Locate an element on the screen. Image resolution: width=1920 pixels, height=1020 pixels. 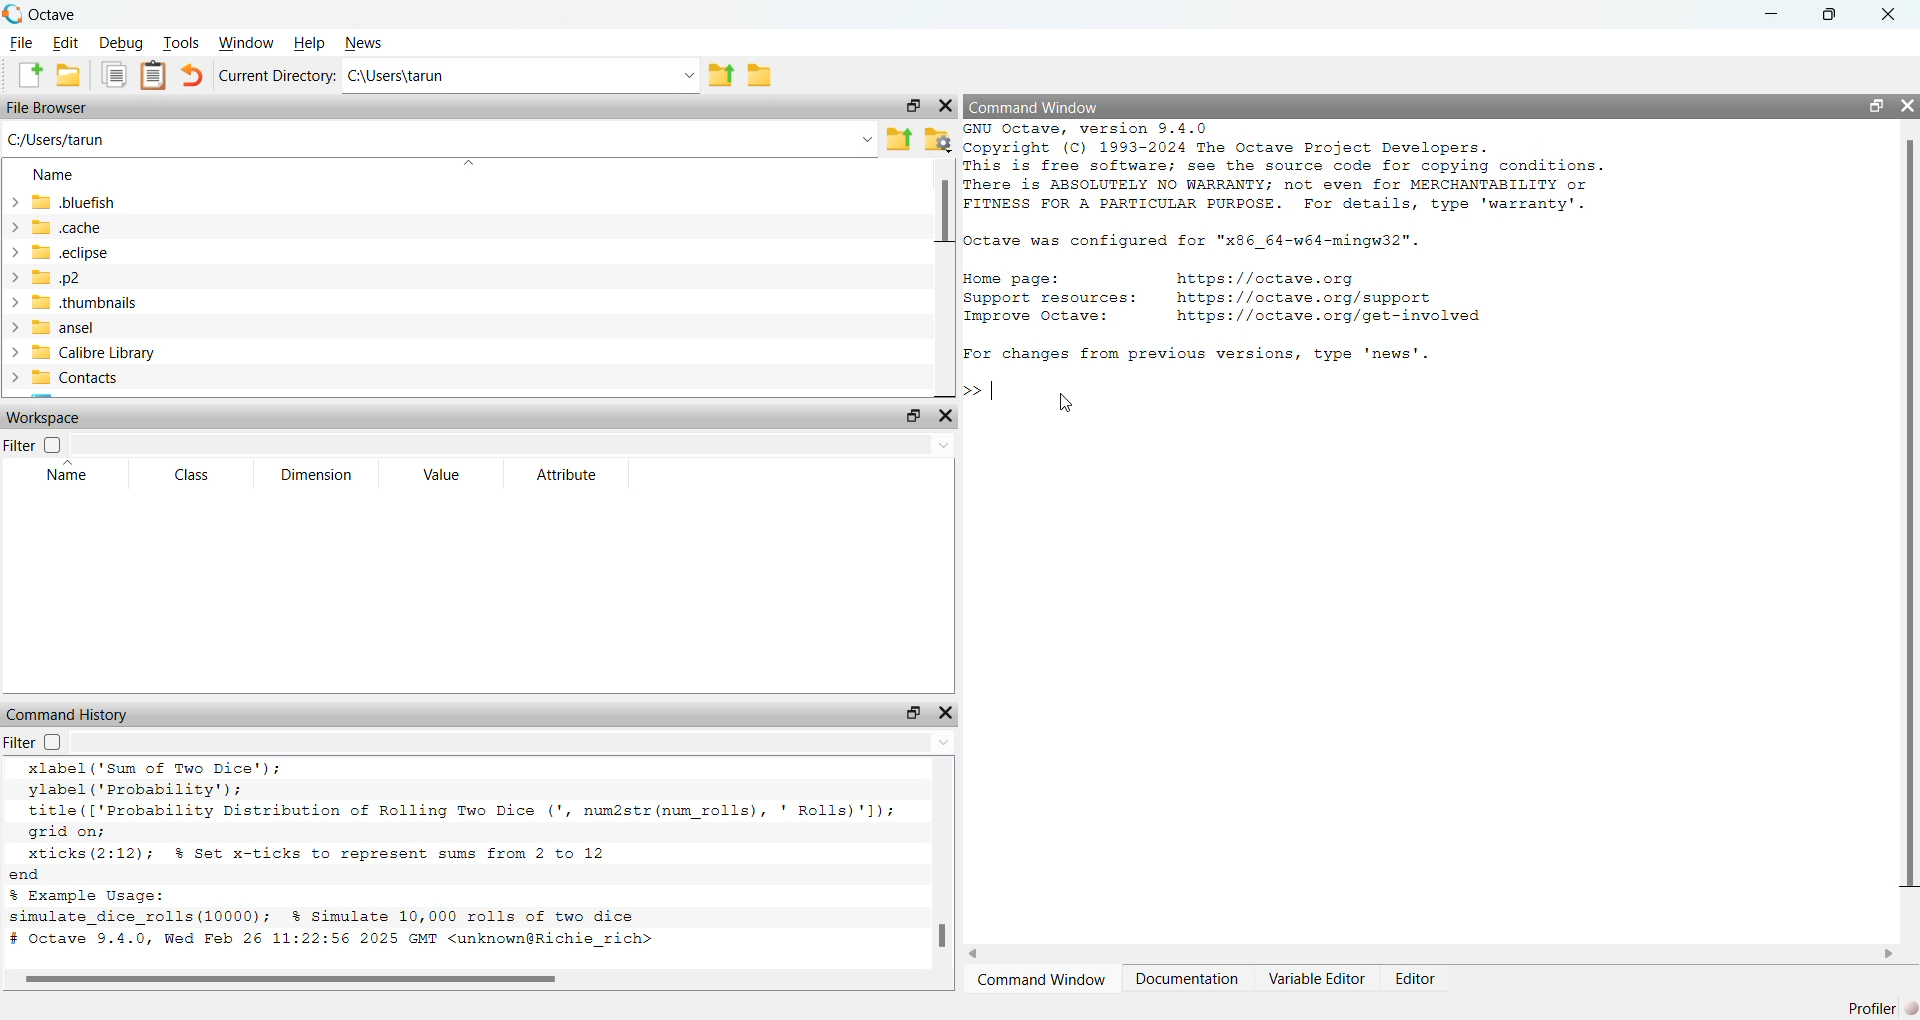
Dimension is located at coordinates (314, 475).